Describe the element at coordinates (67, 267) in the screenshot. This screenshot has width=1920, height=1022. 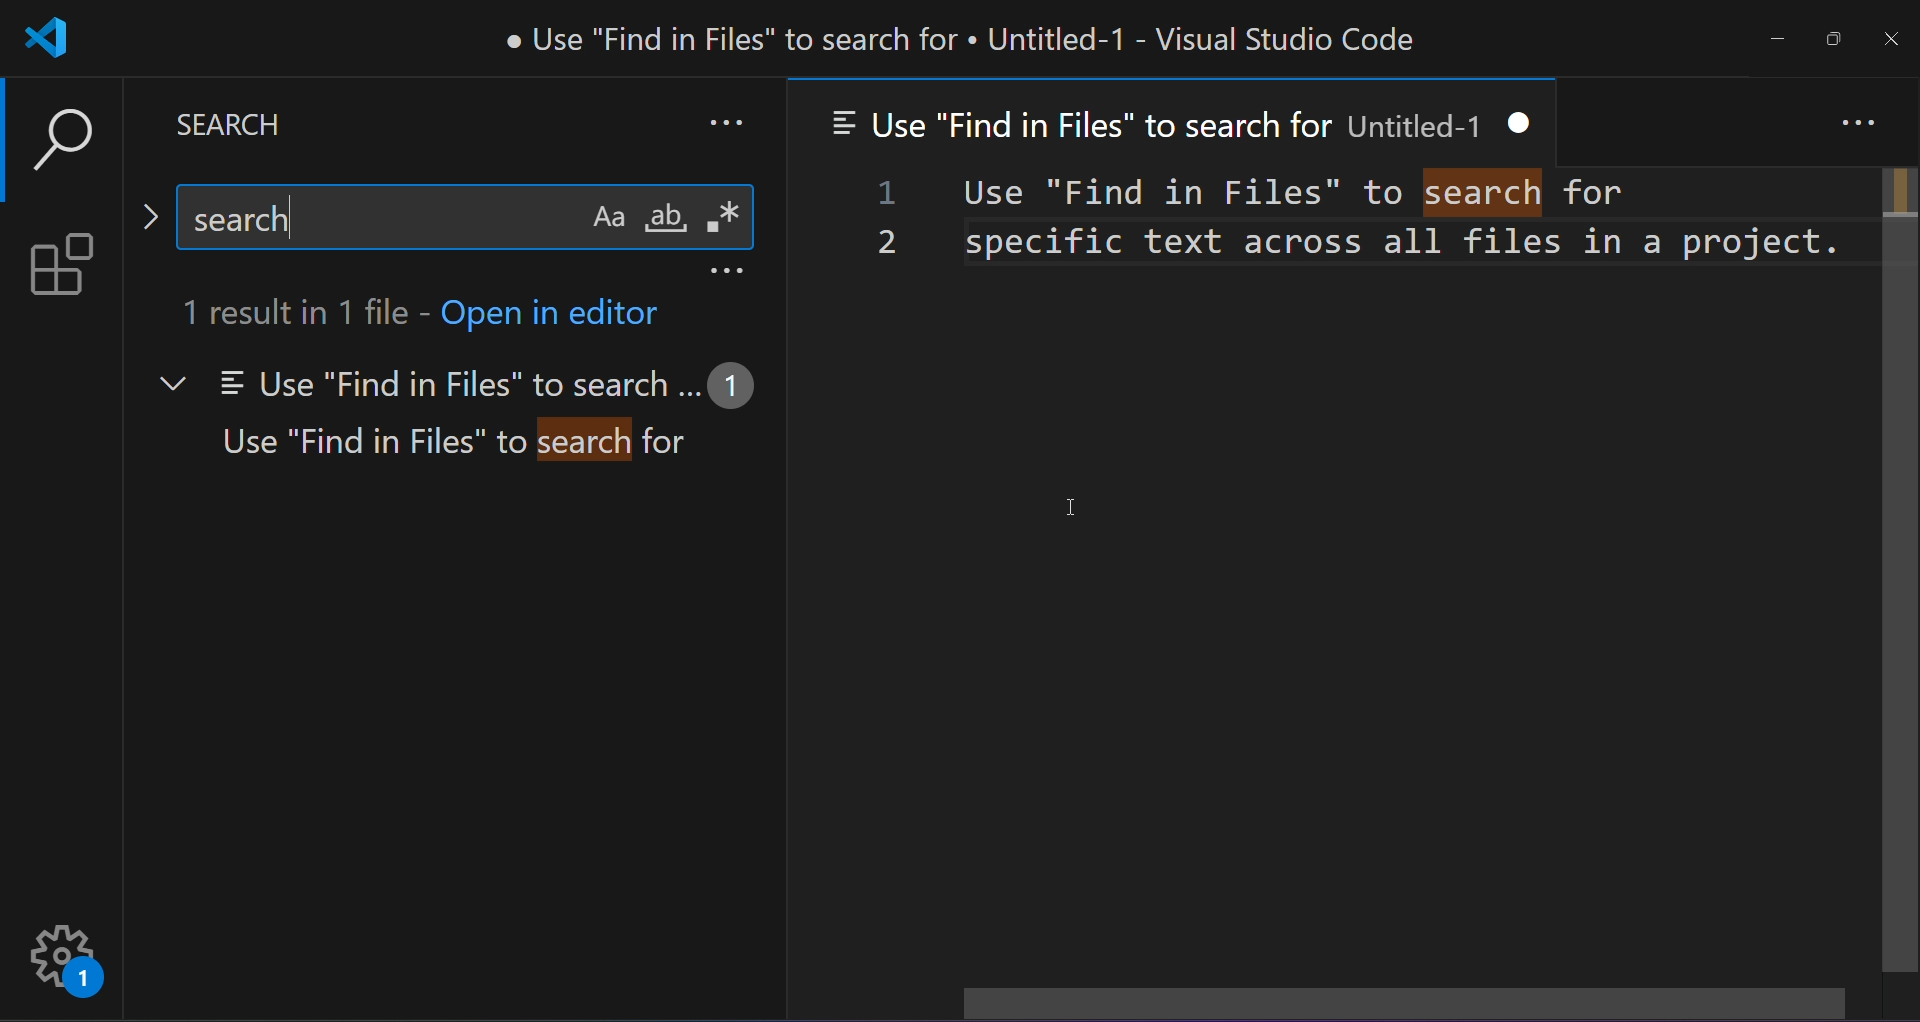
I see `extension` at that location.